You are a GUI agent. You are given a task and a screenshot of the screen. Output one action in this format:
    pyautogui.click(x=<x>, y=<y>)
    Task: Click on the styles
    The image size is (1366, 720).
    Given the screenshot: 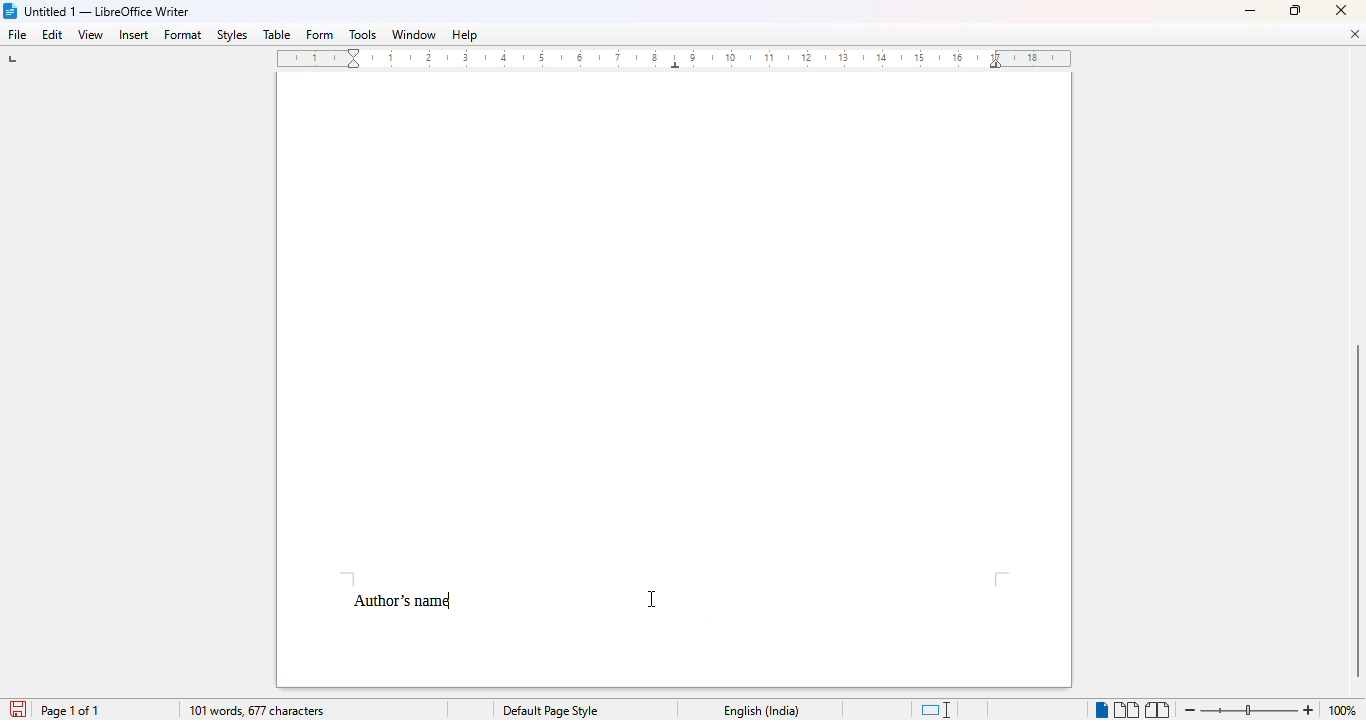 What is the action you would take?
    pyautogui.click(x=231, y=35)
    